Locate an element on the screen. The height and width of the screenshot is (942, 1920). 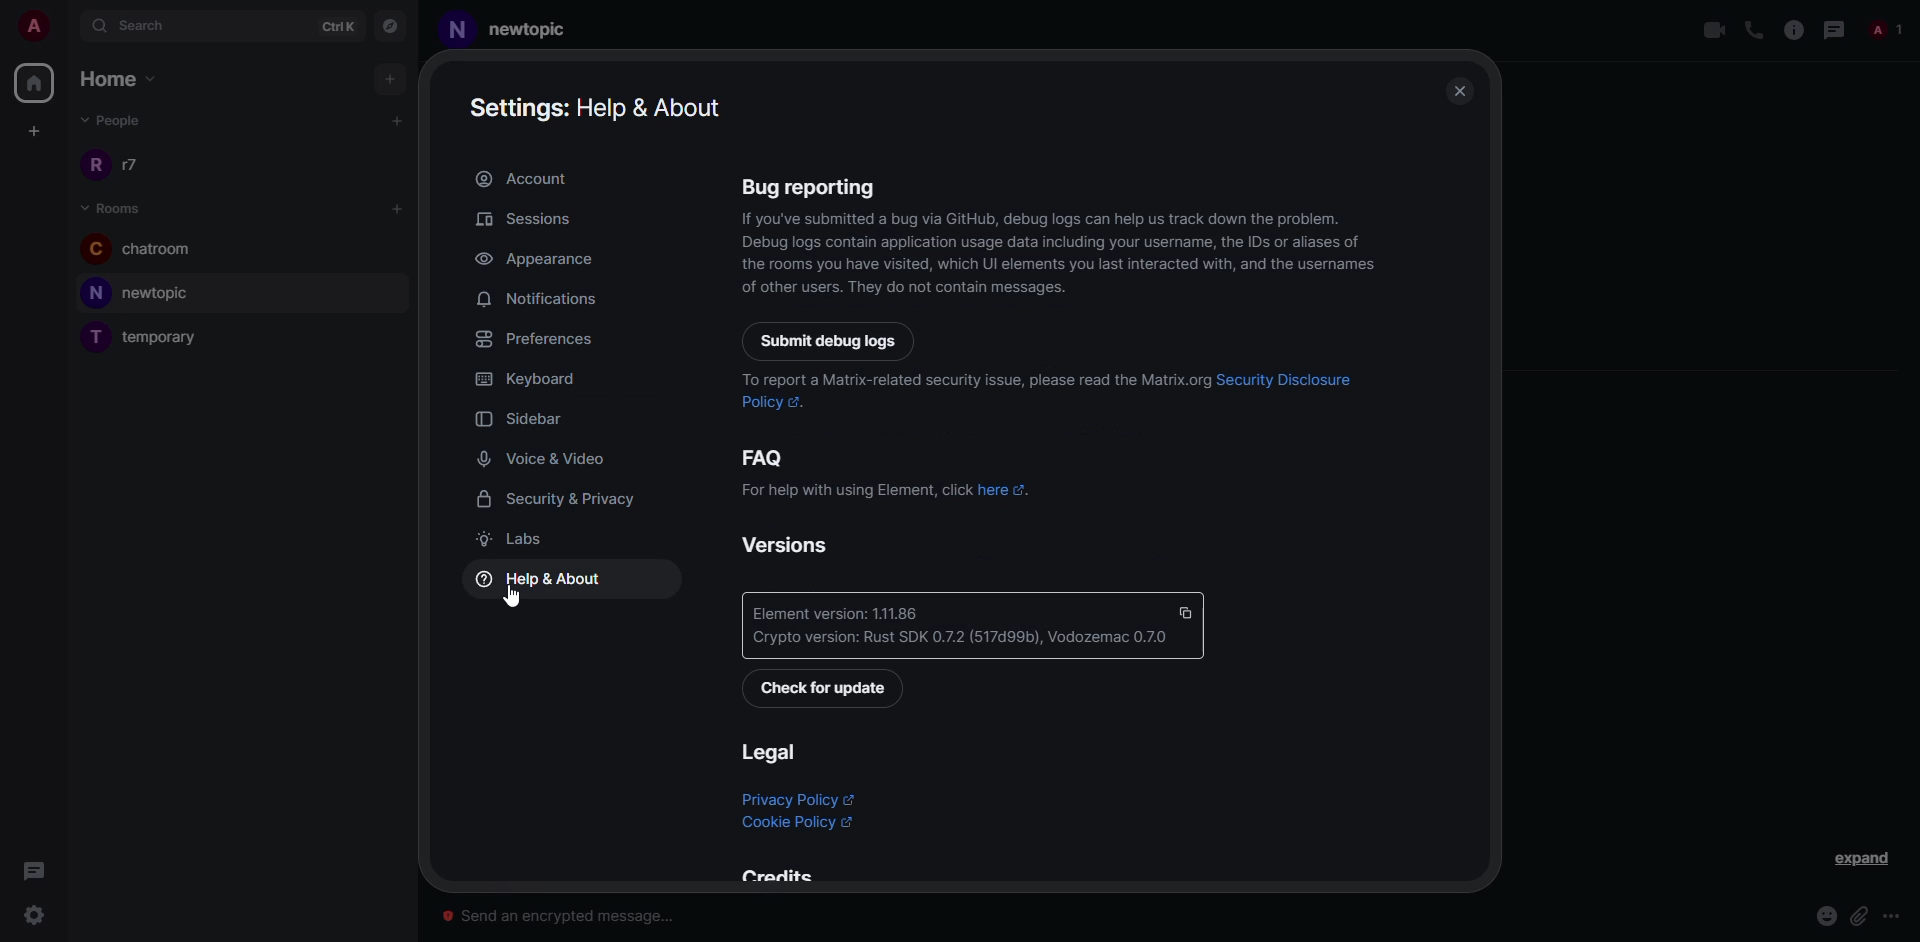
comment is located at coordinates (39, 874).